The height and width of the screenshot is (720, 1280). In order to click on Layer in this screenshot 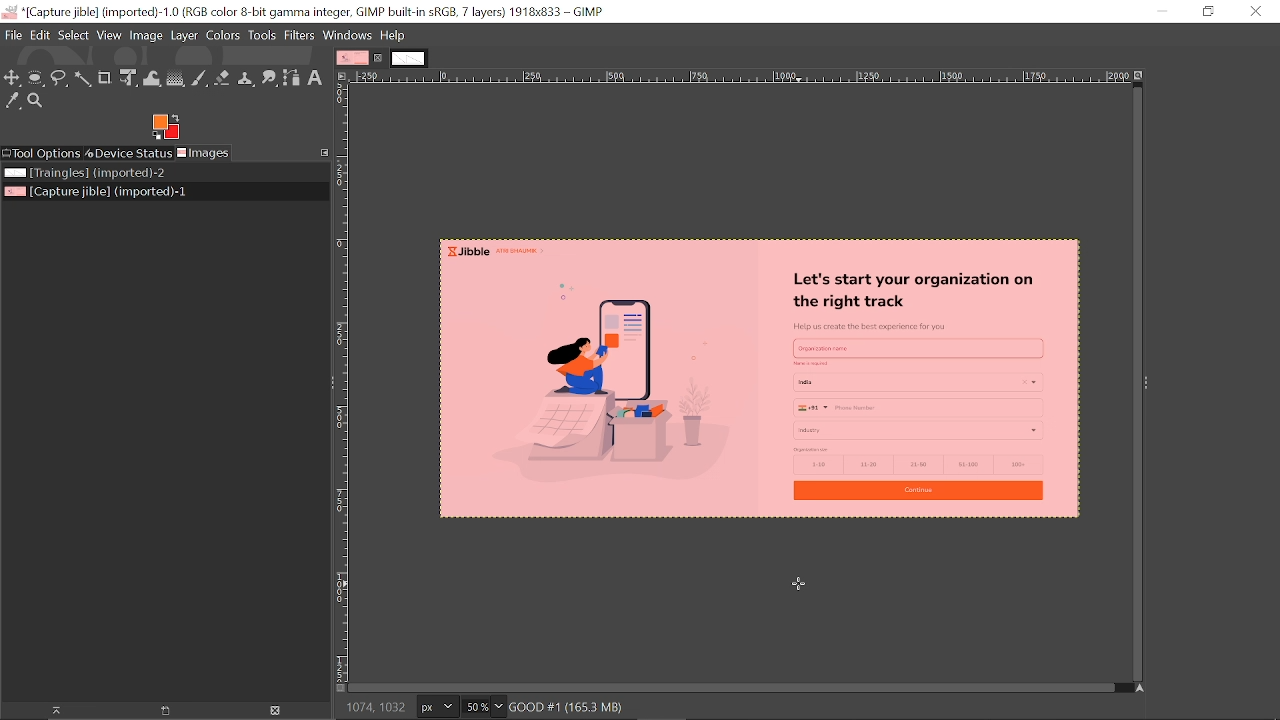, I will do `click(185, 35)`.